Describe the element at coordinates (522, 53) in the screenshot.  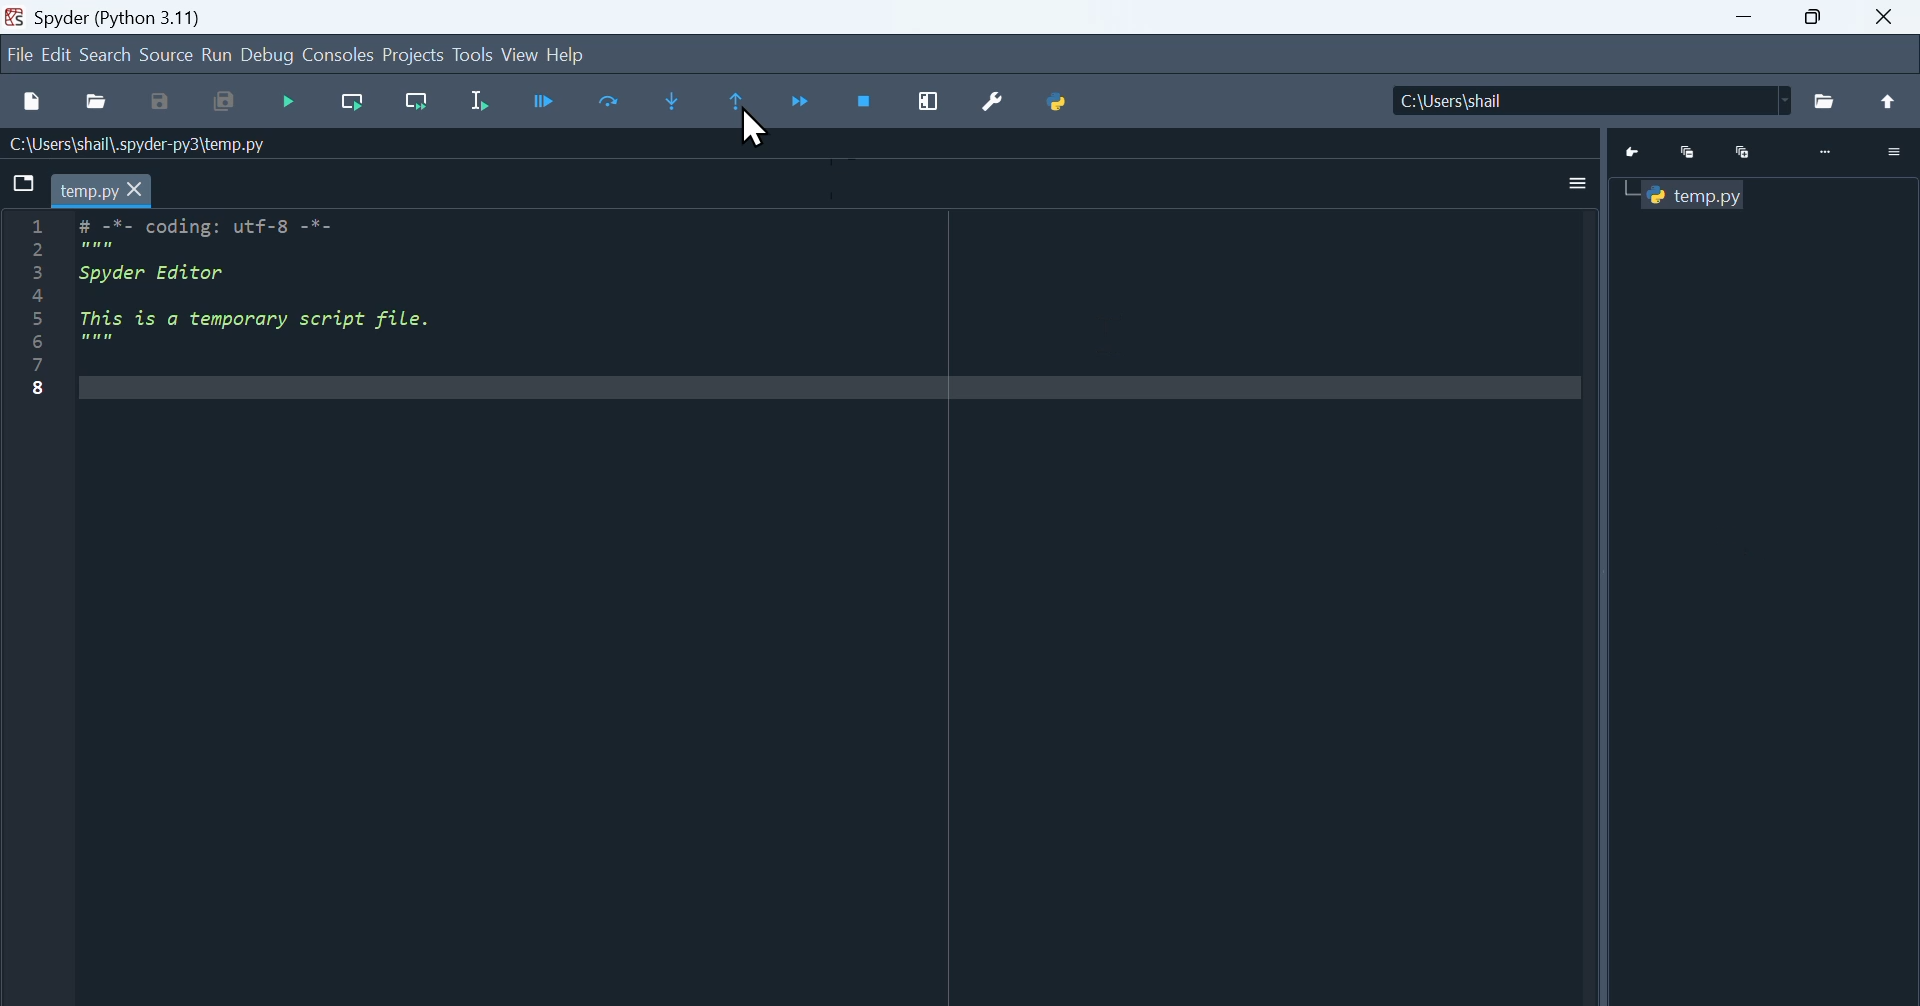
I see `View` at that location.